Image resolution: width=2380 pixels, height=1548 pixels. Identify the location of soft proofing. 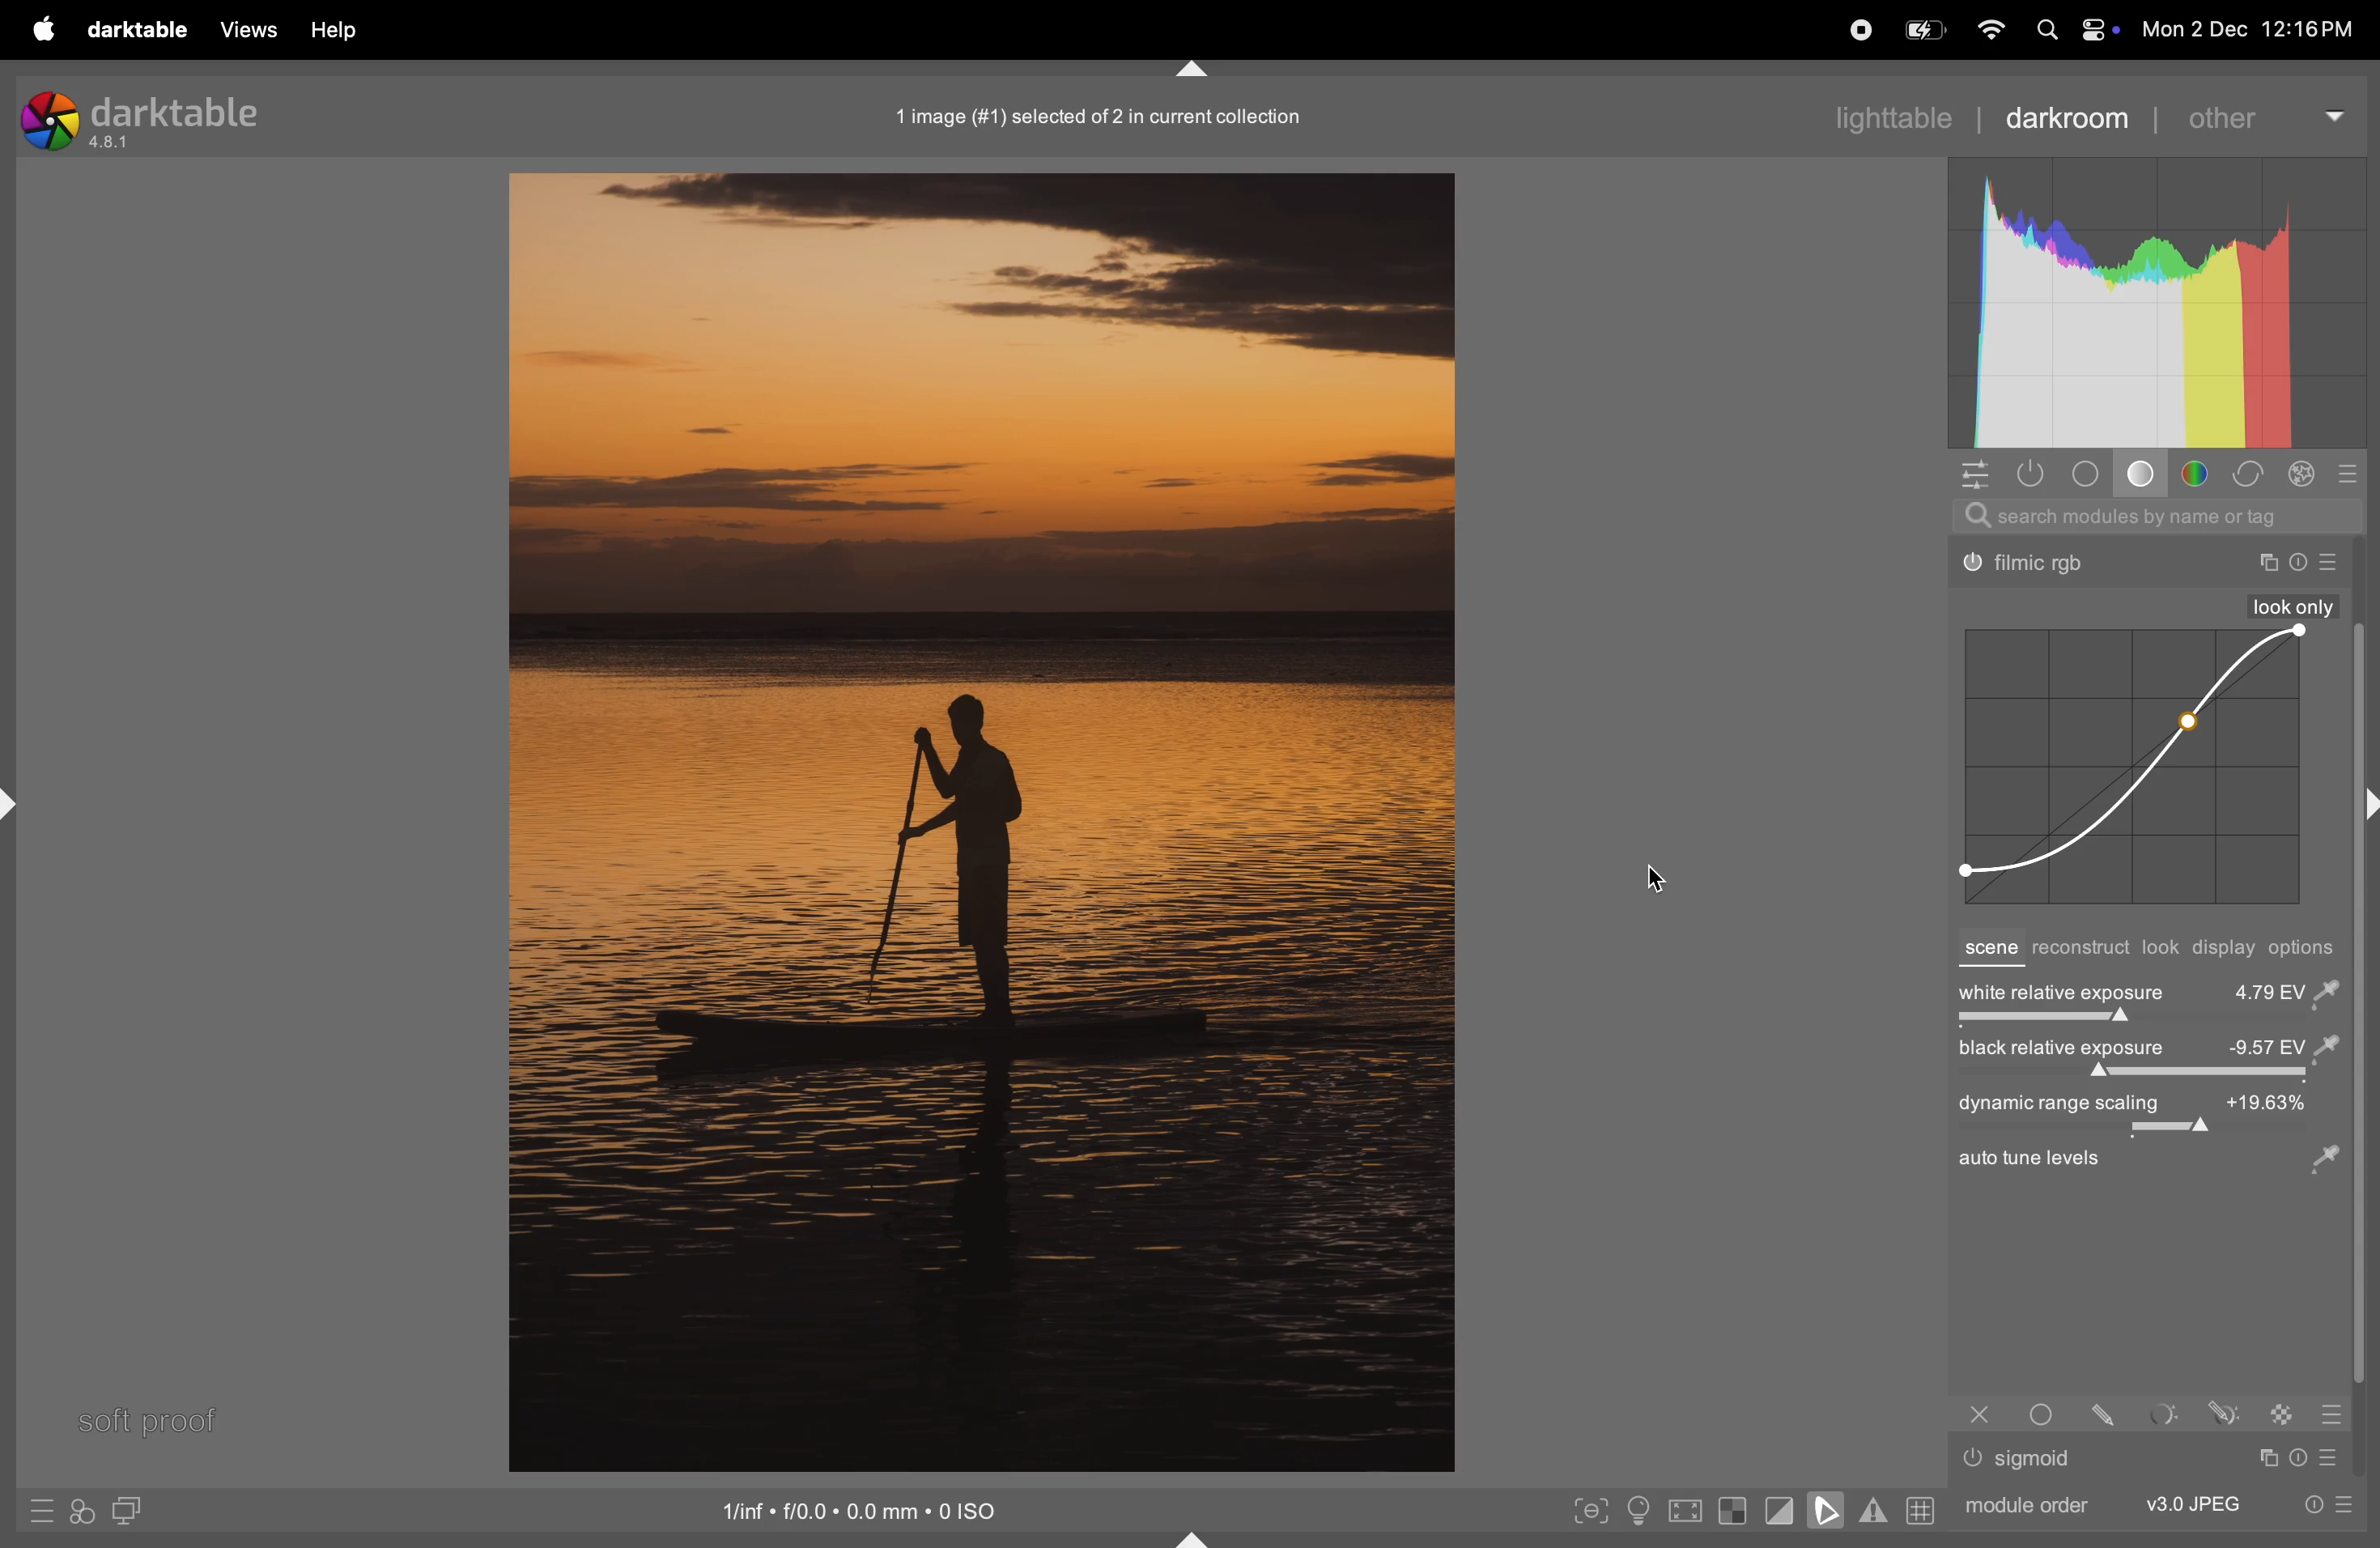
(1830, 1509).